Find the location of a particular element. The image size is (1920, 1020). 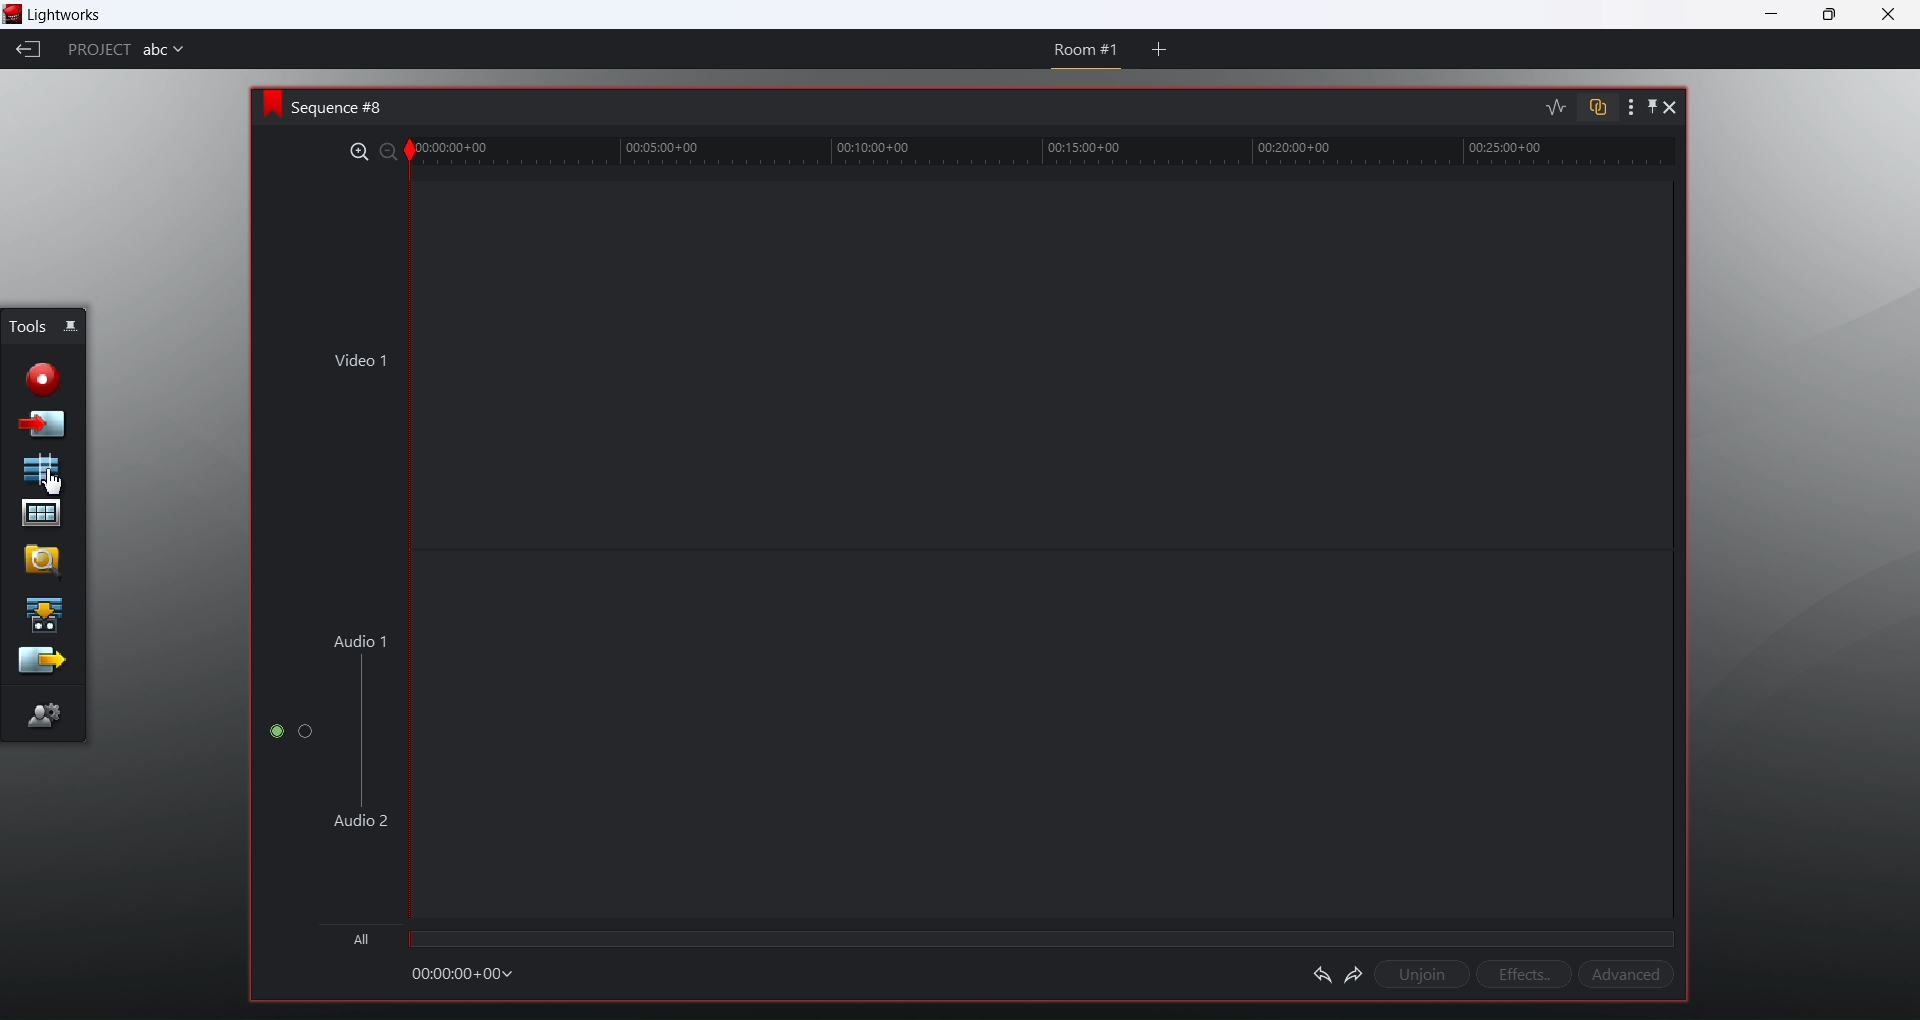

editor preferences is located at coordinates (45, 717).